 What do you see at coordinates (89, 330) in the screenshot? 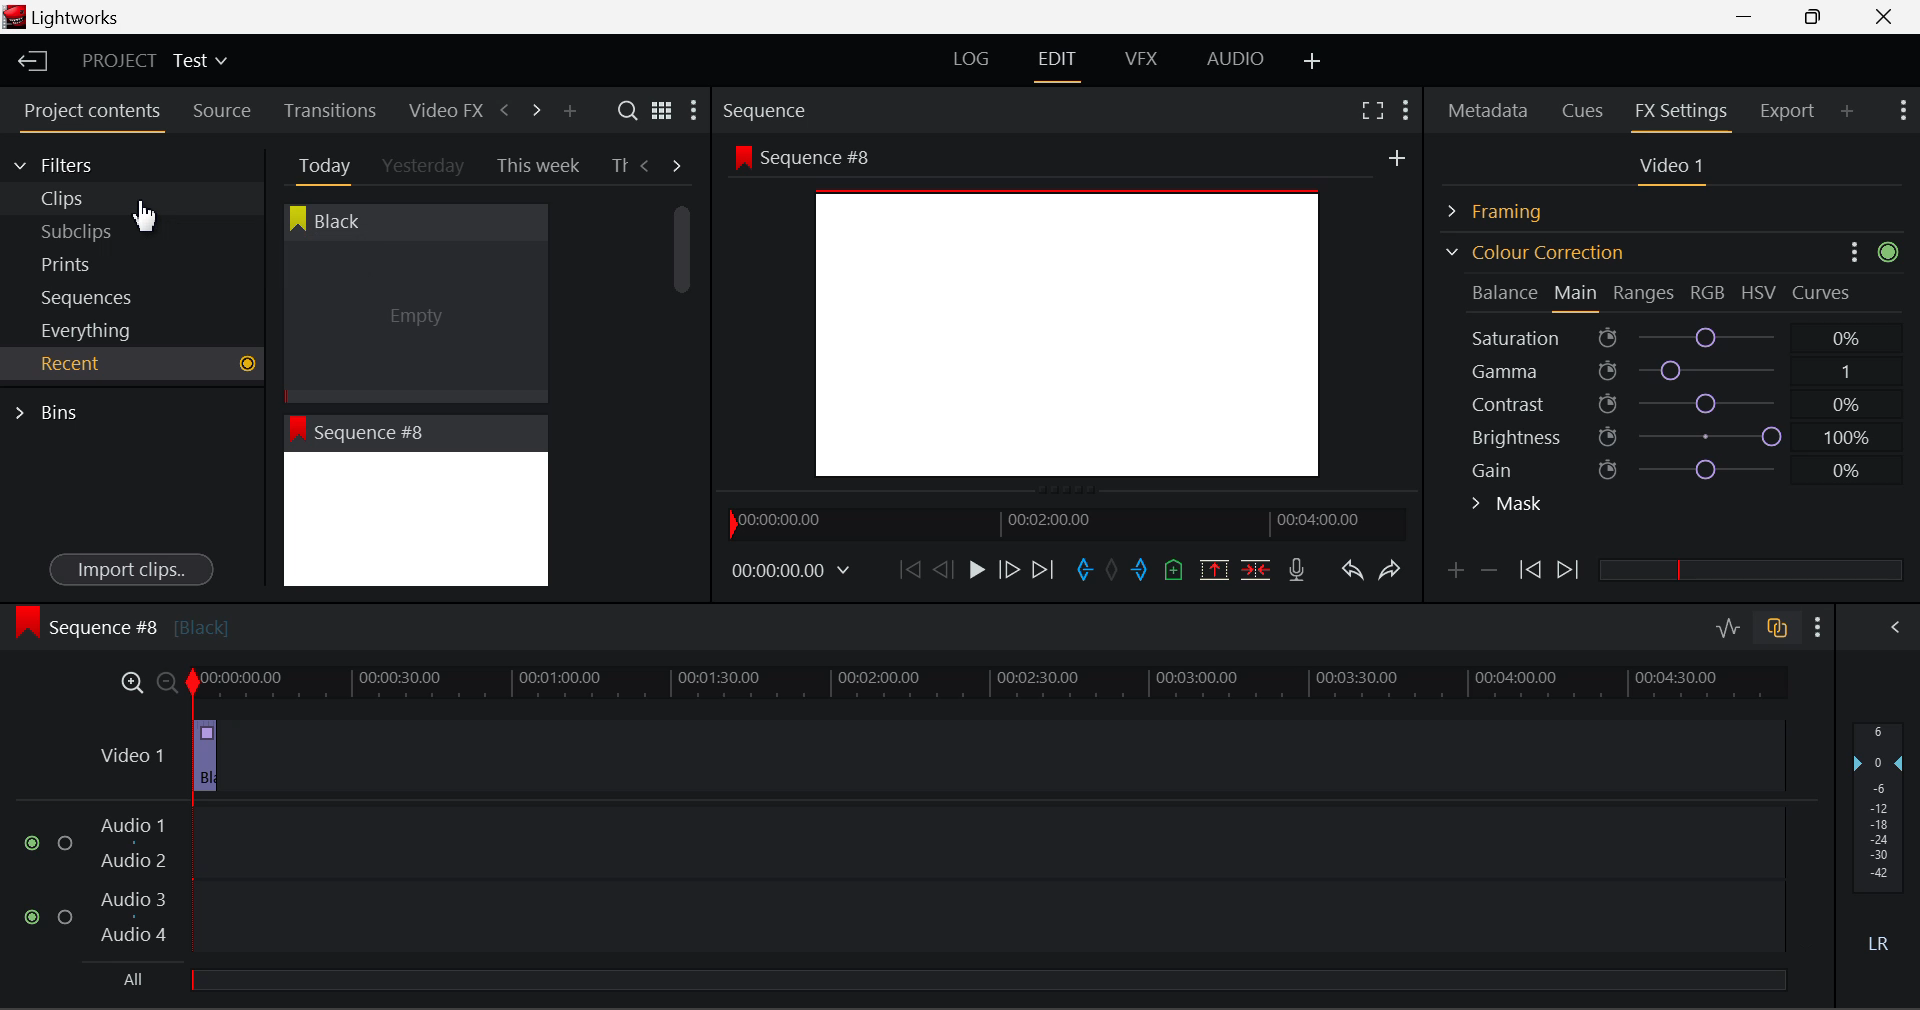
I see `Everything` at bounding box center [89, 330].